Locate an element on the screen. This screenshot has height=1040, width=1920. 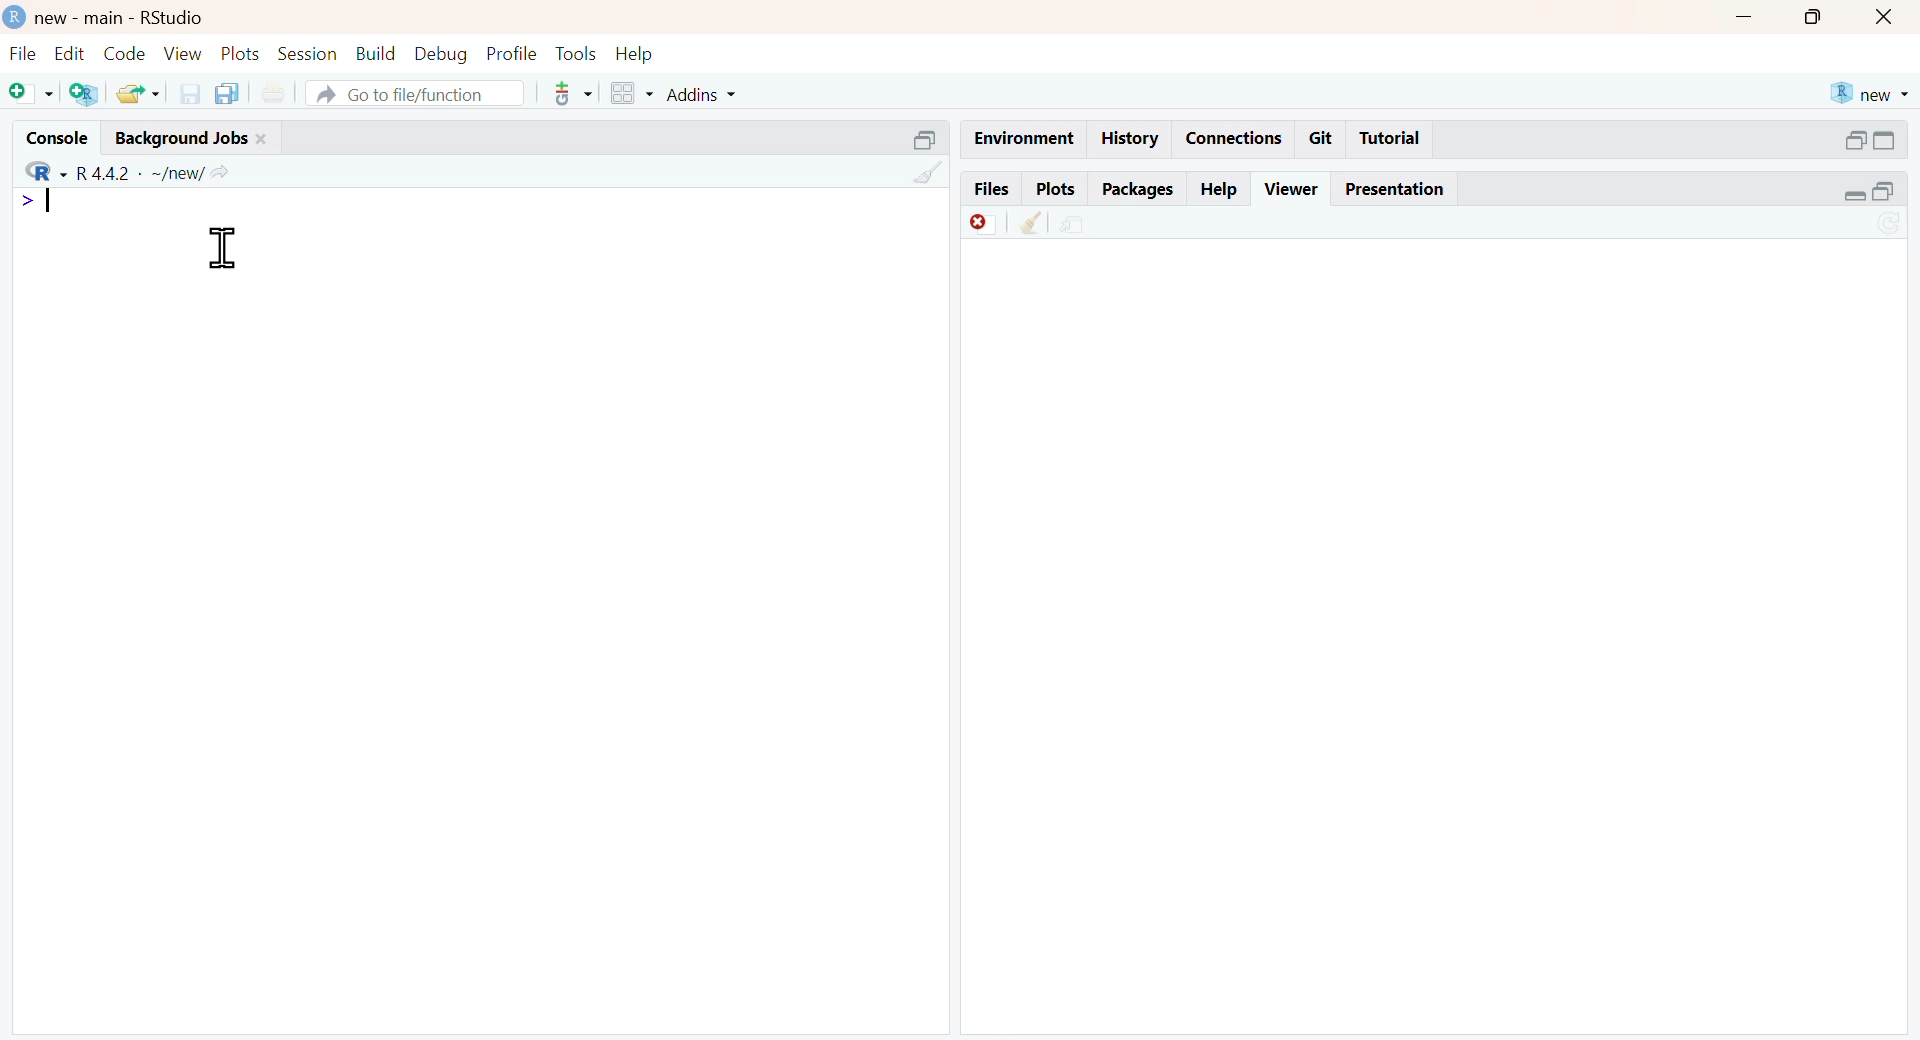
edit is located at coordinates (70, 52).